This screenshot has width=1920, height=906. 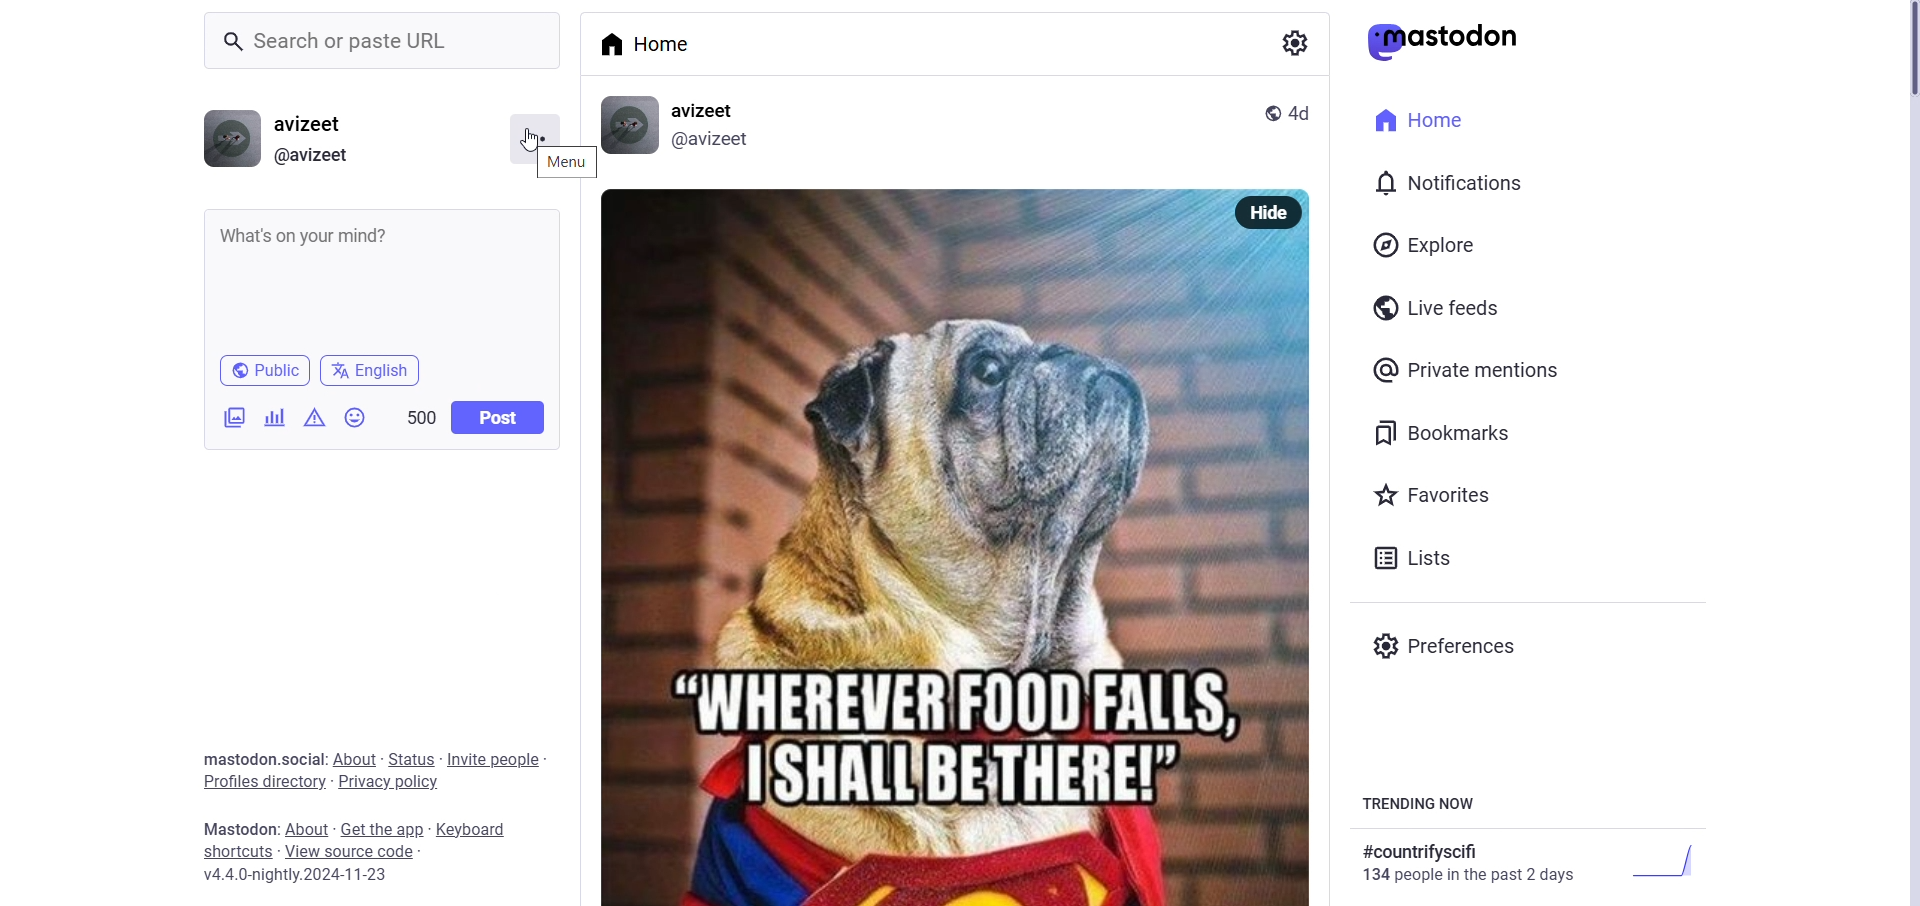 I want to click on content warning, so click(x=312, y=419).